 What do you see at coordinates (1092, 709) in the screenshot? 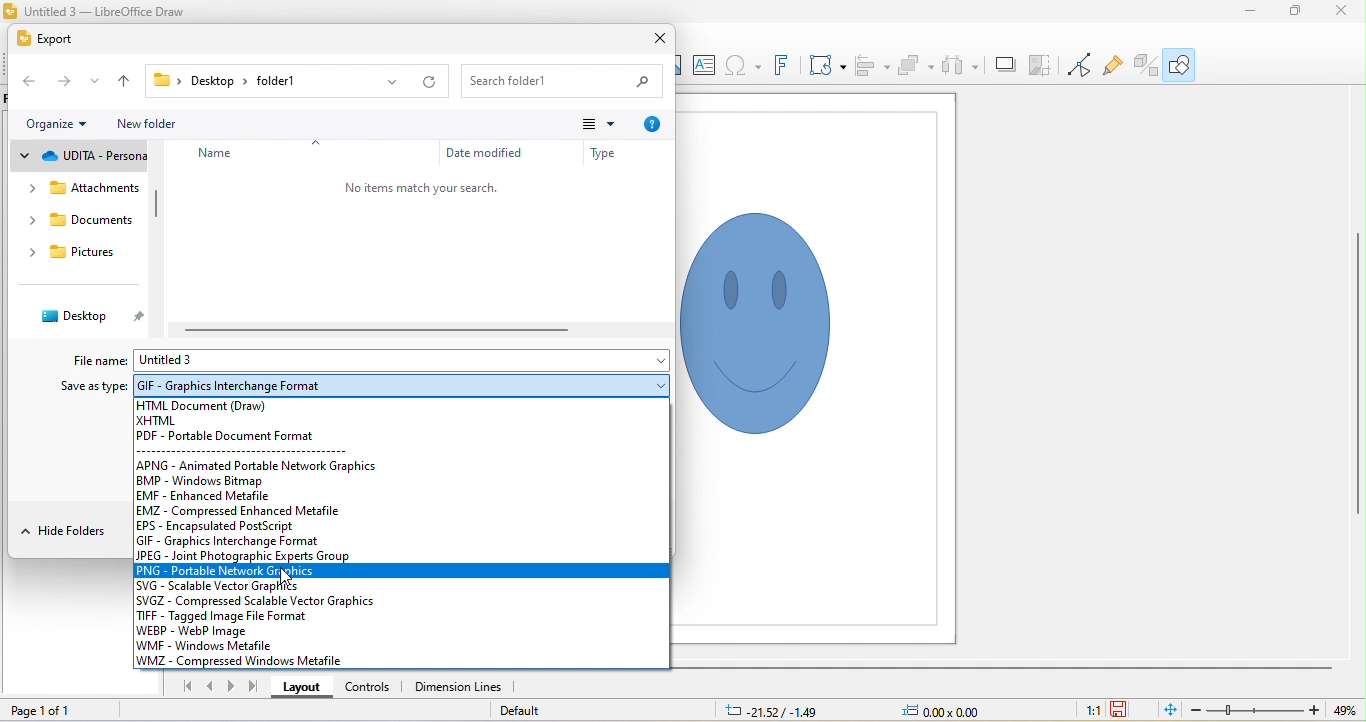
I see `1:1` at bounding box center [1092, 709].